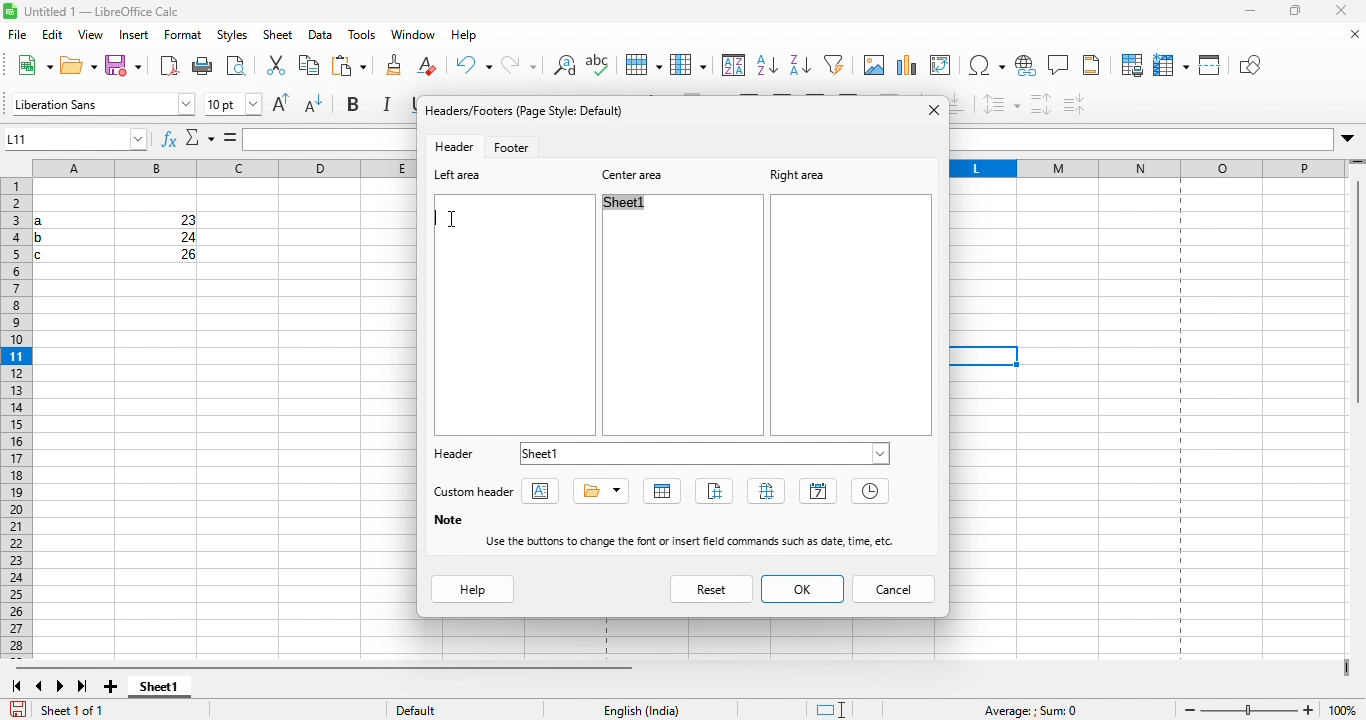 This screenshot has width=1366, height=720. I want to click on paste, so click(307, 68).